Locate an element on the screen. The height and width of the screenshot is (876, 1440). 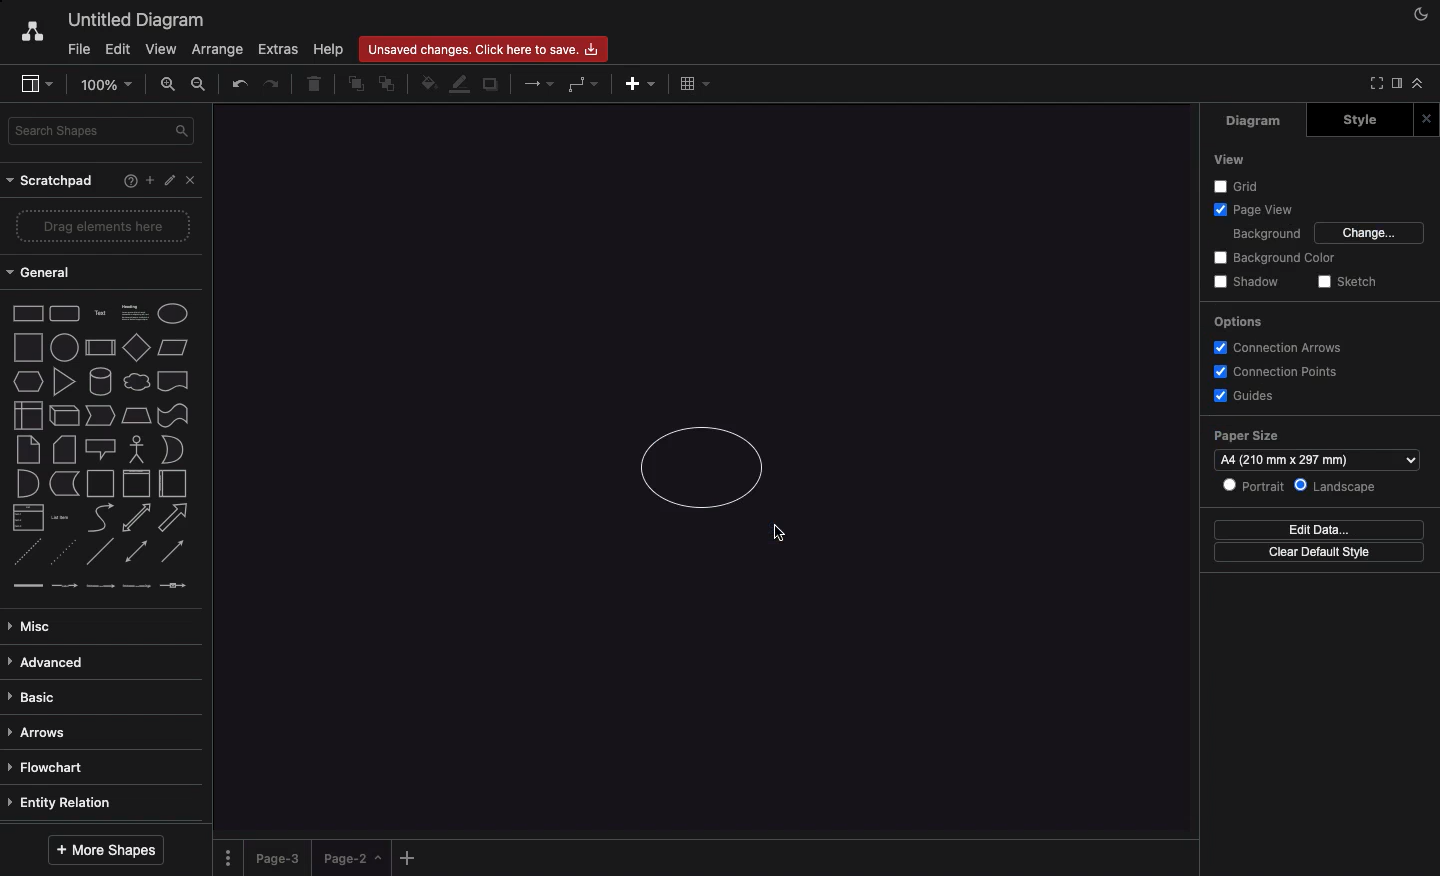
A4 (210 mm x 297 mm) is located at coordinates (1318, 459).